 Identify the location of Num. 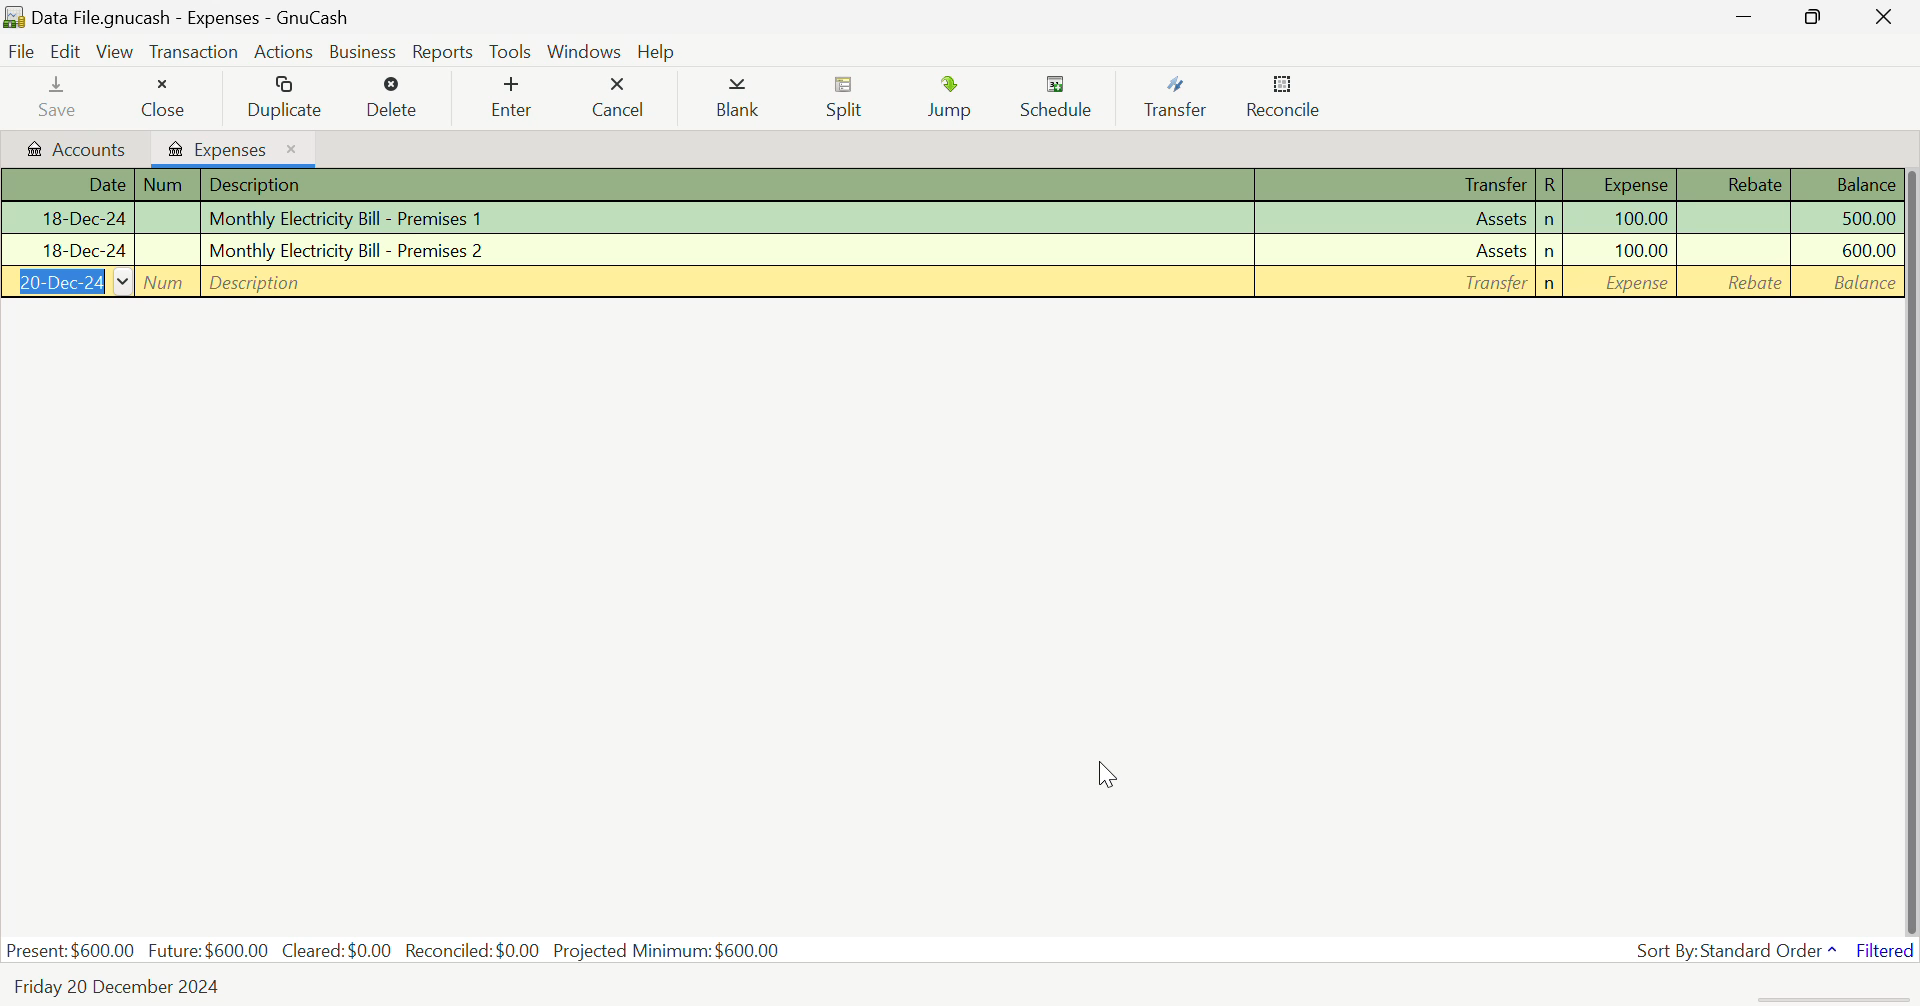
(168, 185).